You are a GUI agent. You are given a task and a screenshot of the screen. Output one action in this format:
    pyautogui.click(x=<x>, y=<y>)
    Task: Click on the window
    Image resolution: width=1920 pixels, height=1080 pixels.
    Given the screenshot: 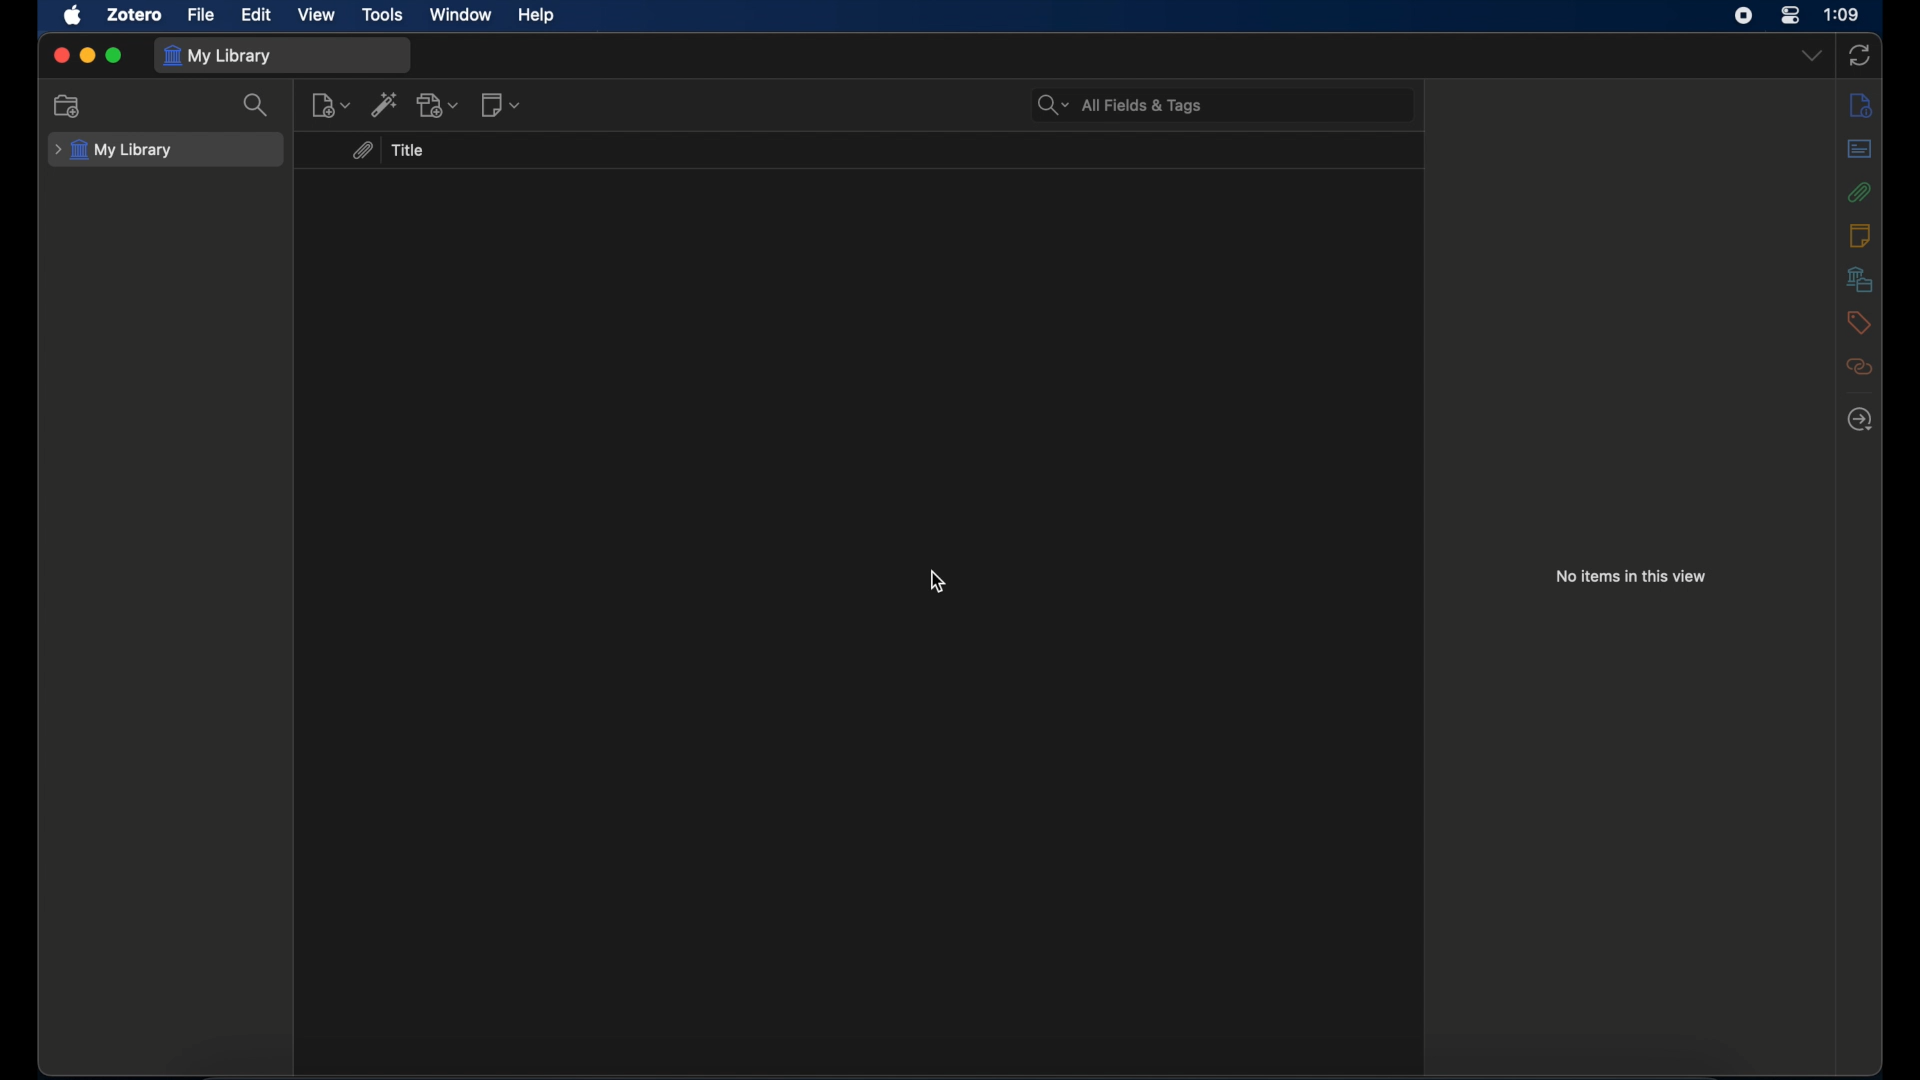 What is the action you would take?
    pyautogui.click(x=460, y=15)
    